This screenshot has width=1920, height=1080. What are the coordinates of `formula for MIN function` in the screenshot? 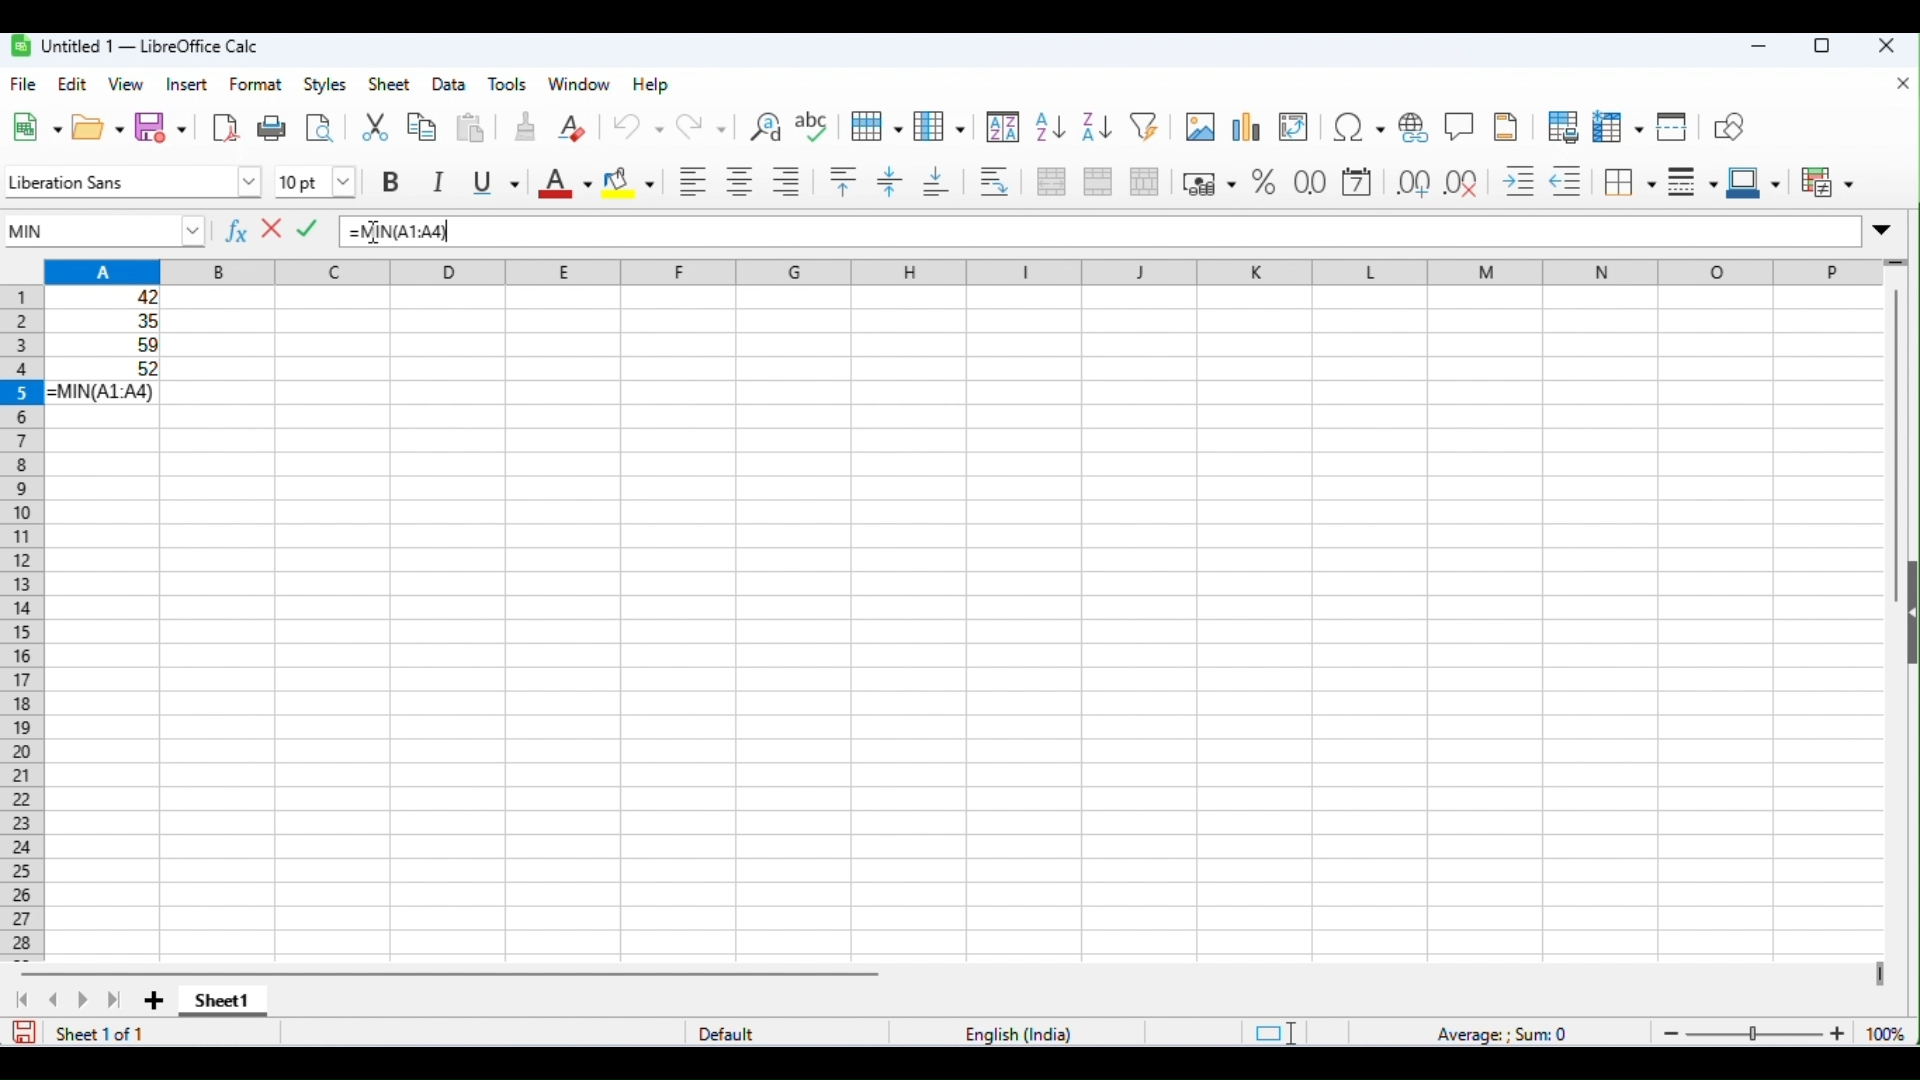 It's located at (397, 234).